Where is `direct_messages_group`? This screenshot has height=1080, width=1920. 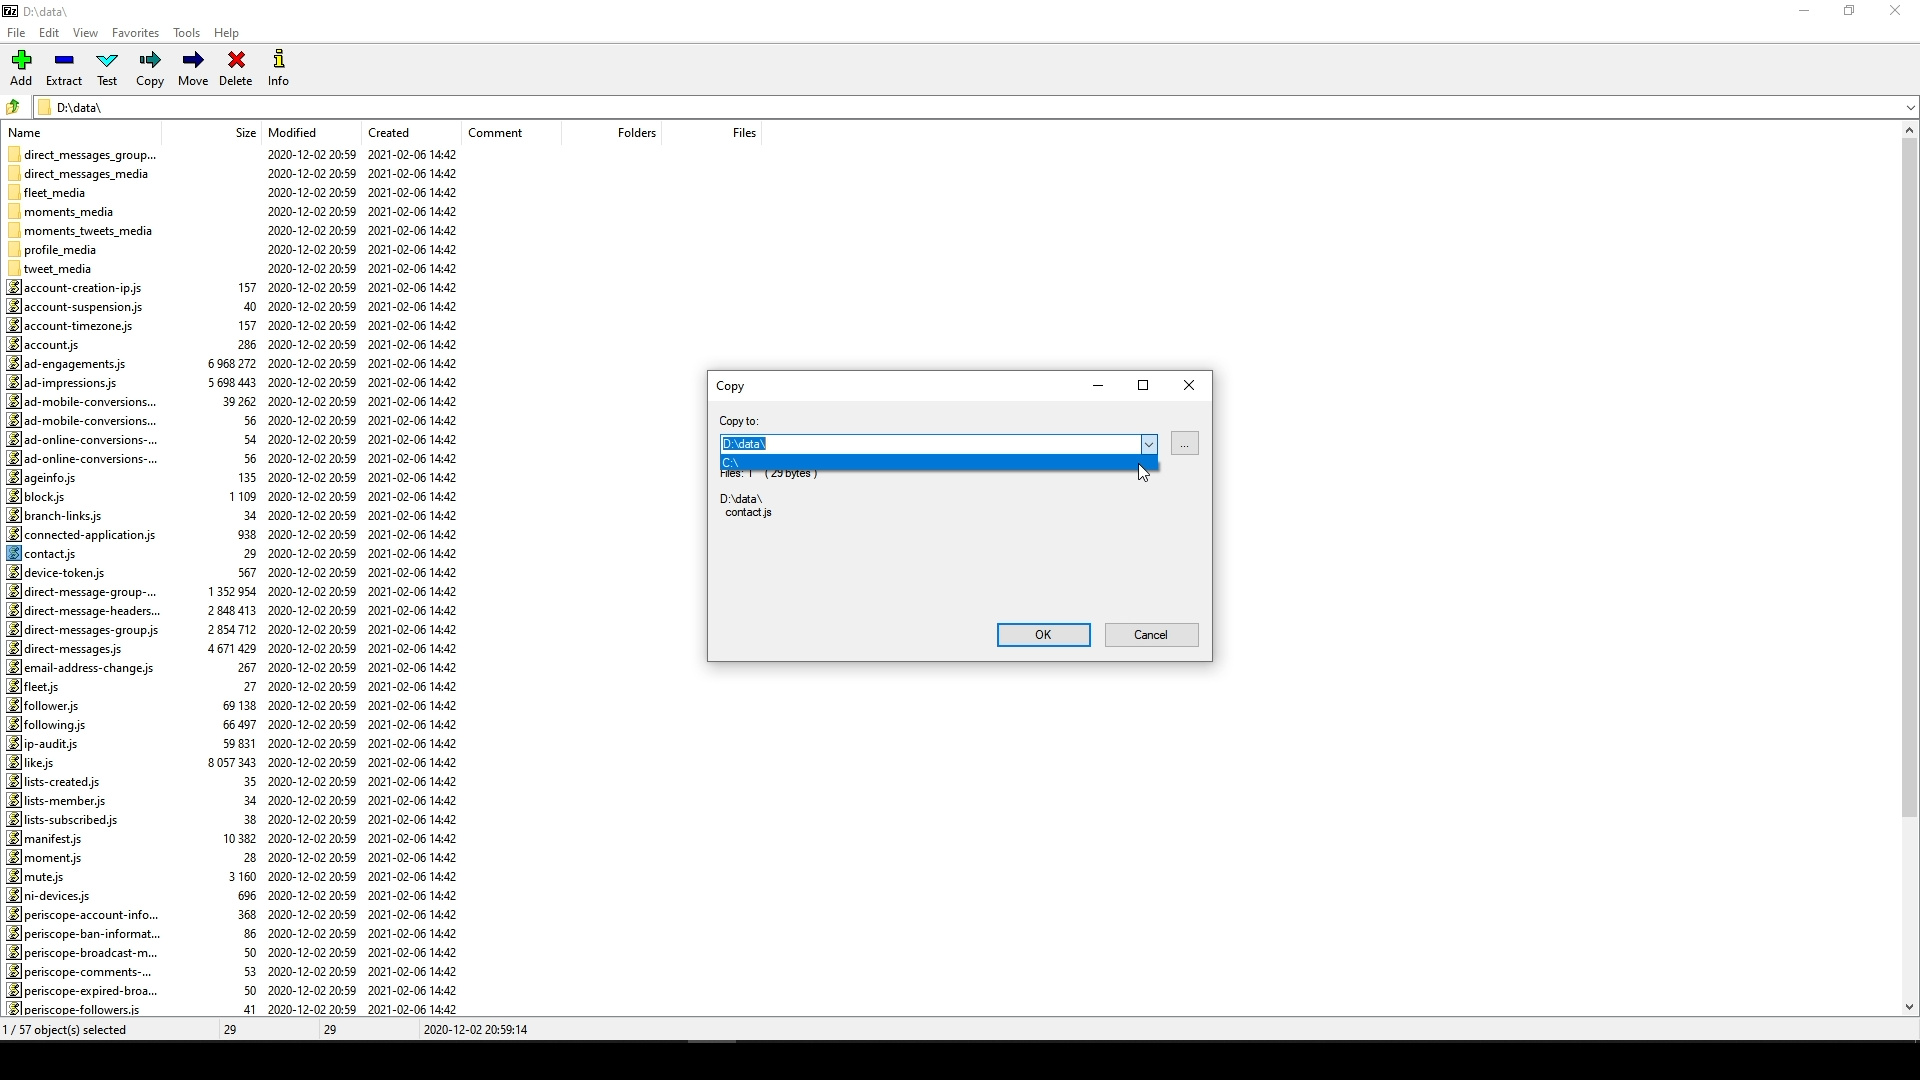 direct_messages_group is located at coordinates (85, 152).